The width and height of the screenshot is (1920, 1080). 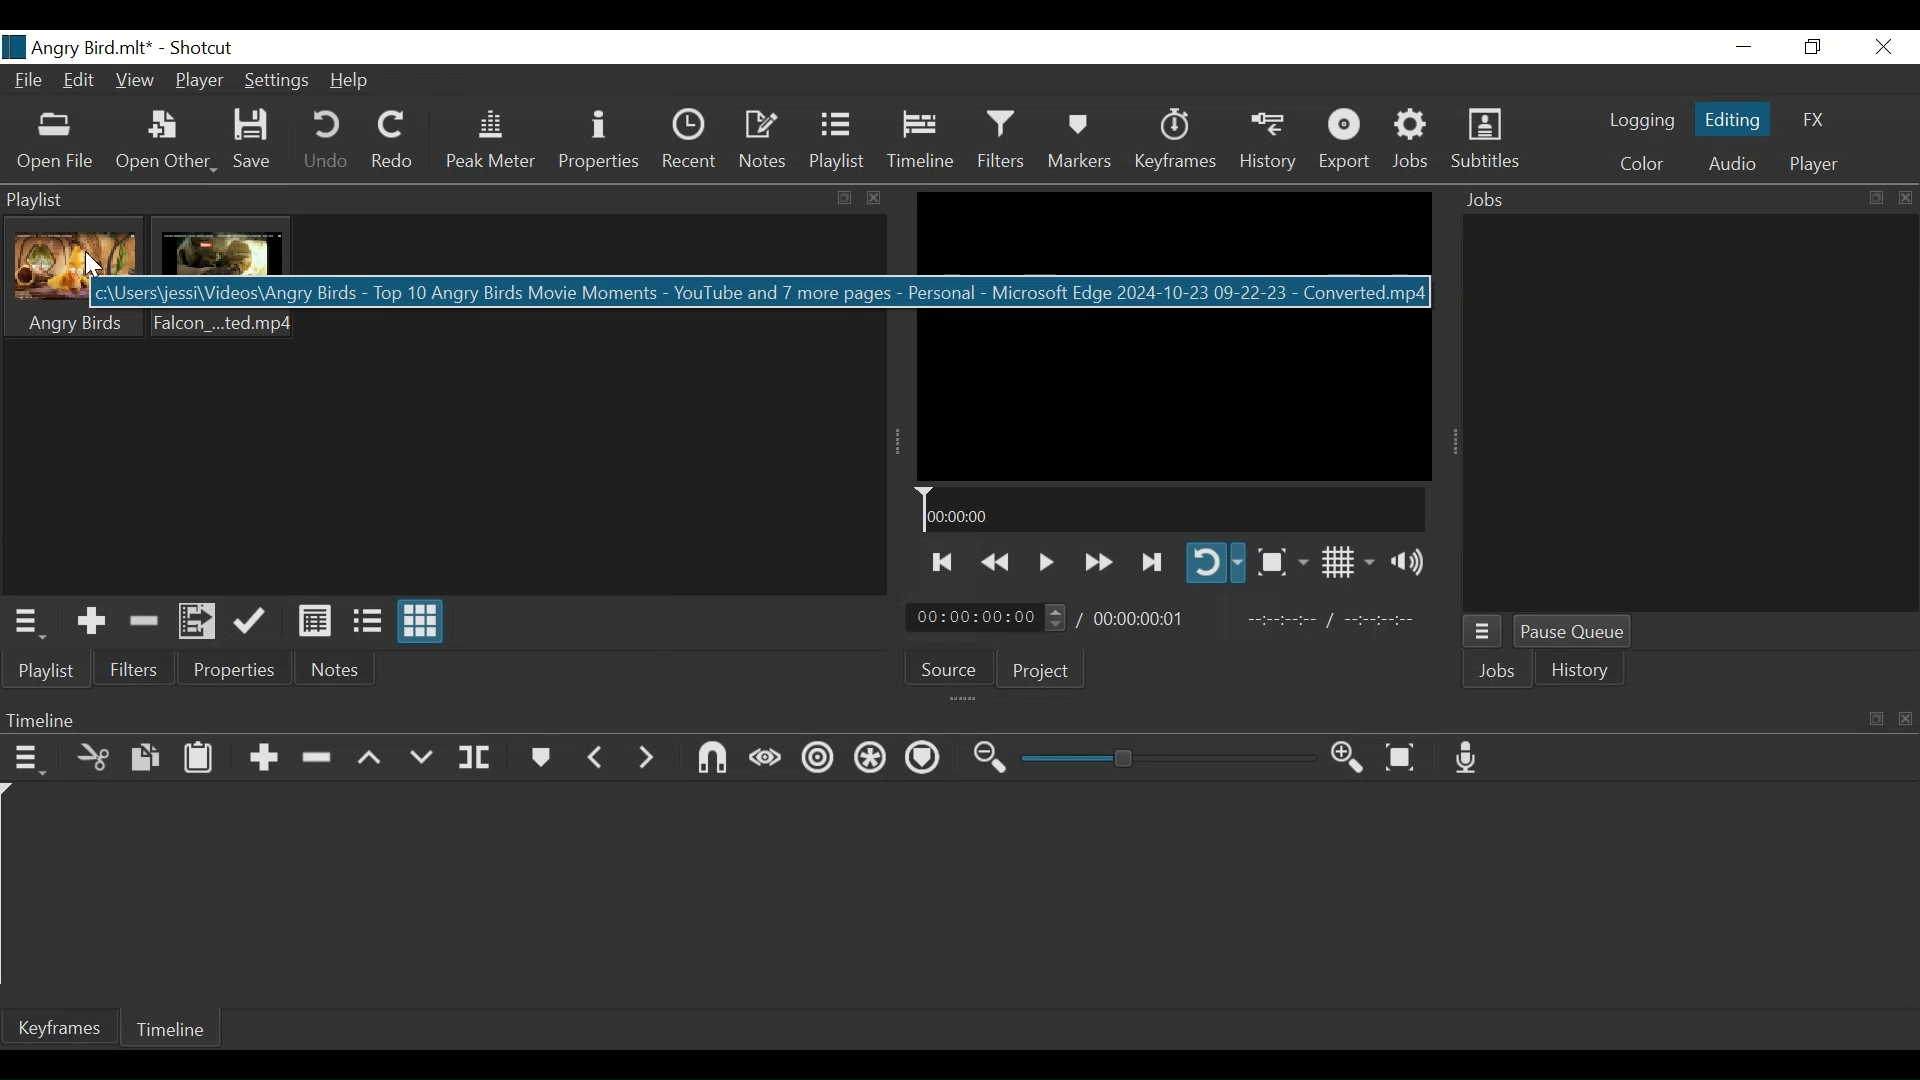 I want to click on Playlist , so click(x=45, y=670).